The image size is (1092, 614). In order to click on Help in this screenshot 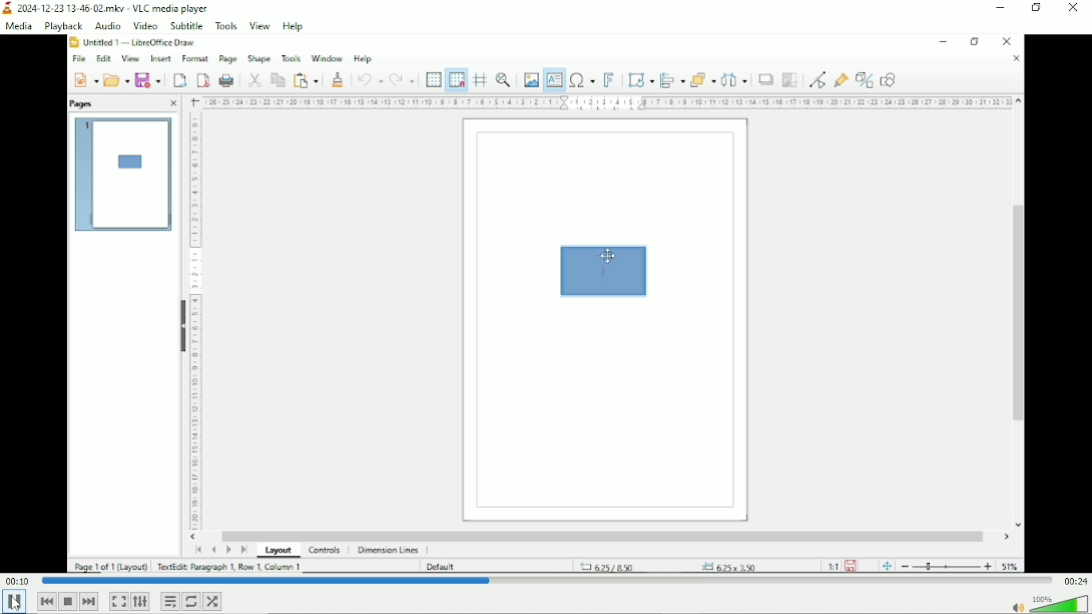, I will do `click(293, 27)`.